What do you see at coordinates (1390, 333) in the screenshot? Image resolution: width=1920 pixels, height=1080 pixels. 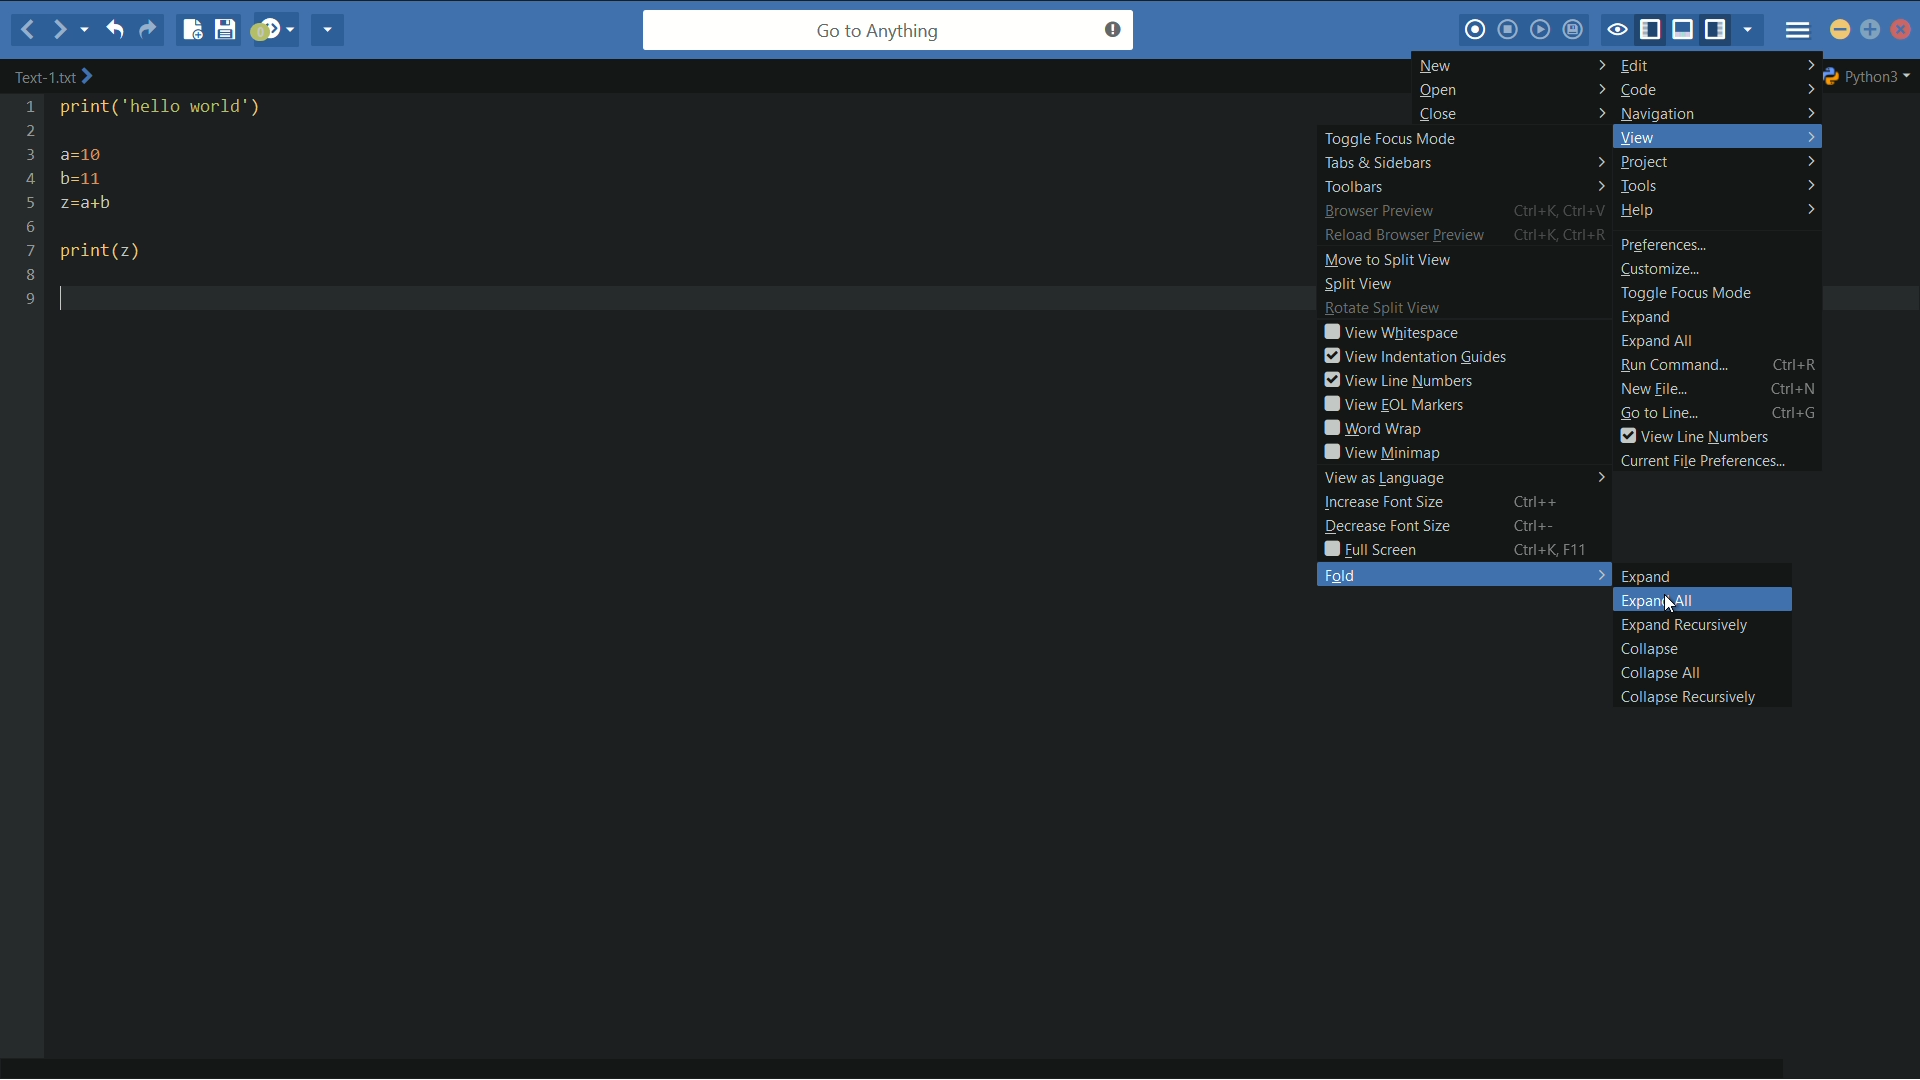 I see `view whitespace` at bounding box center [1390, 333].